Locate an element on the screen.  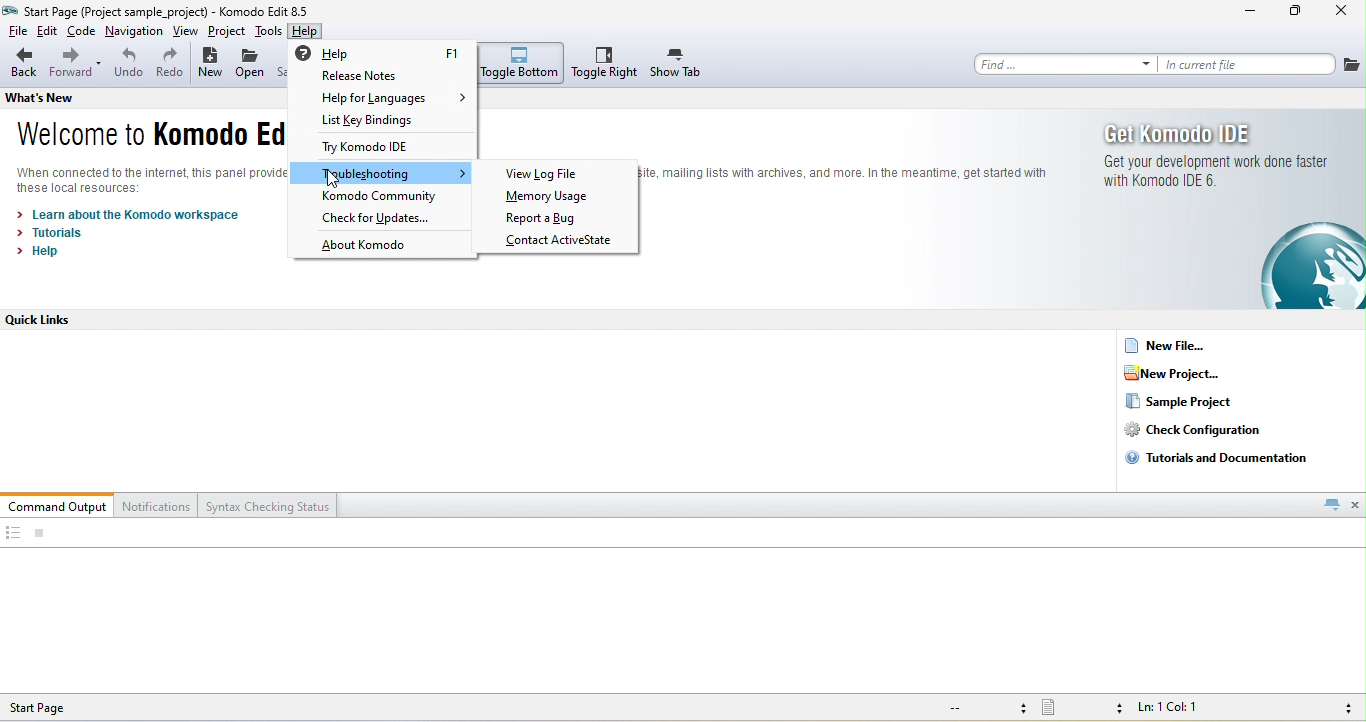
try komodo ide is located at coordinates (376, 149).